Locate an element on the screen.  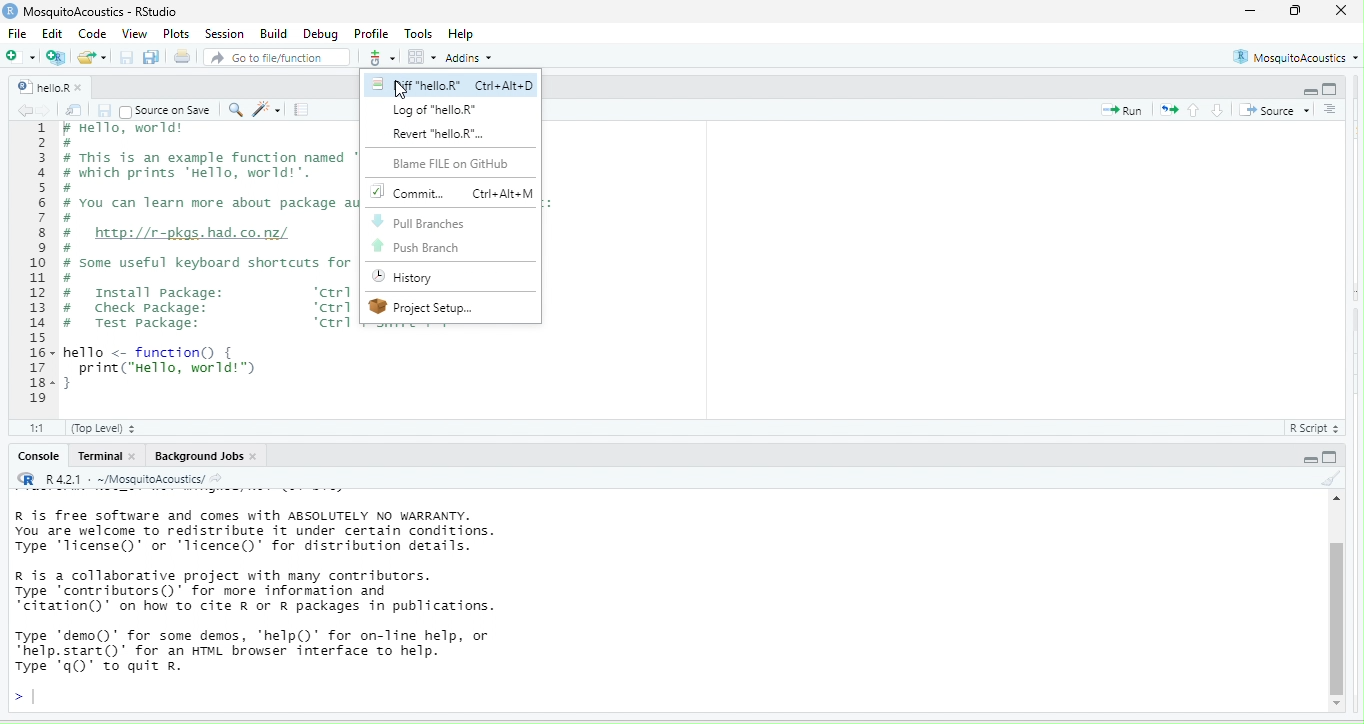
hide console is located at coordinates (1333, 458).